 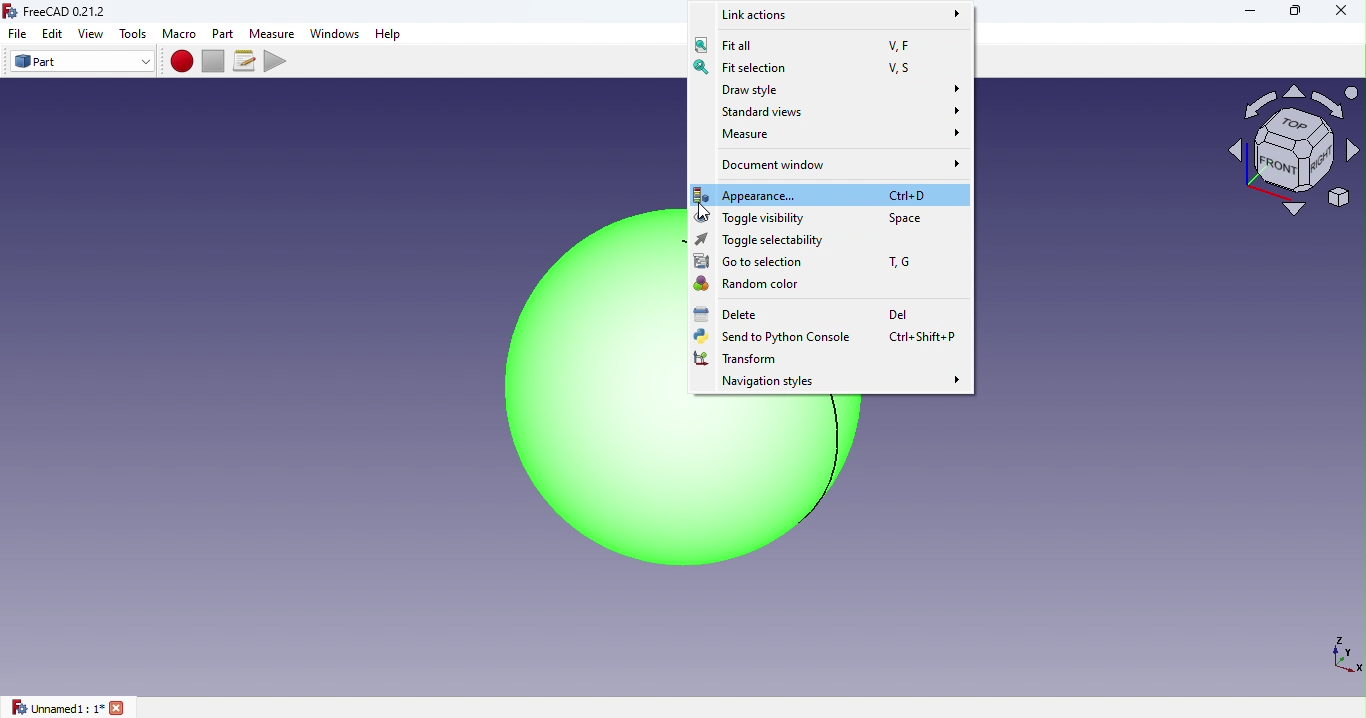 What do you see at coordinates (1293, 158) in the screenshot?
I see `Navigation cube` at bounding box center [1293, 158].